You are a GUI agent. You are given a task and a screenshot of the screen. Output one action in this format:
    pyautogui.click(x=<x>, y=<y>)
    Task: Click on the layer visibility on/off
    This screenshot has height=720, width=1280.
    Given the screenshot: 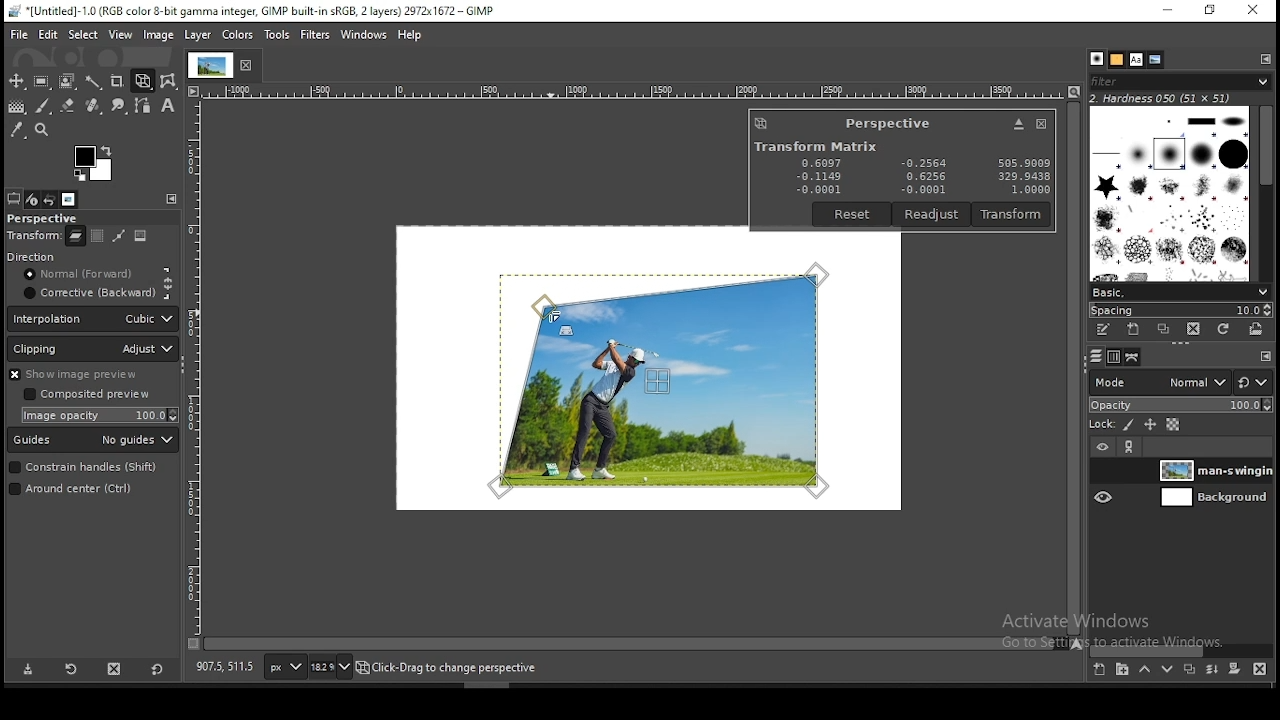 What is the action you would take?
    pyautogui.click(x=1103, y=471)
    